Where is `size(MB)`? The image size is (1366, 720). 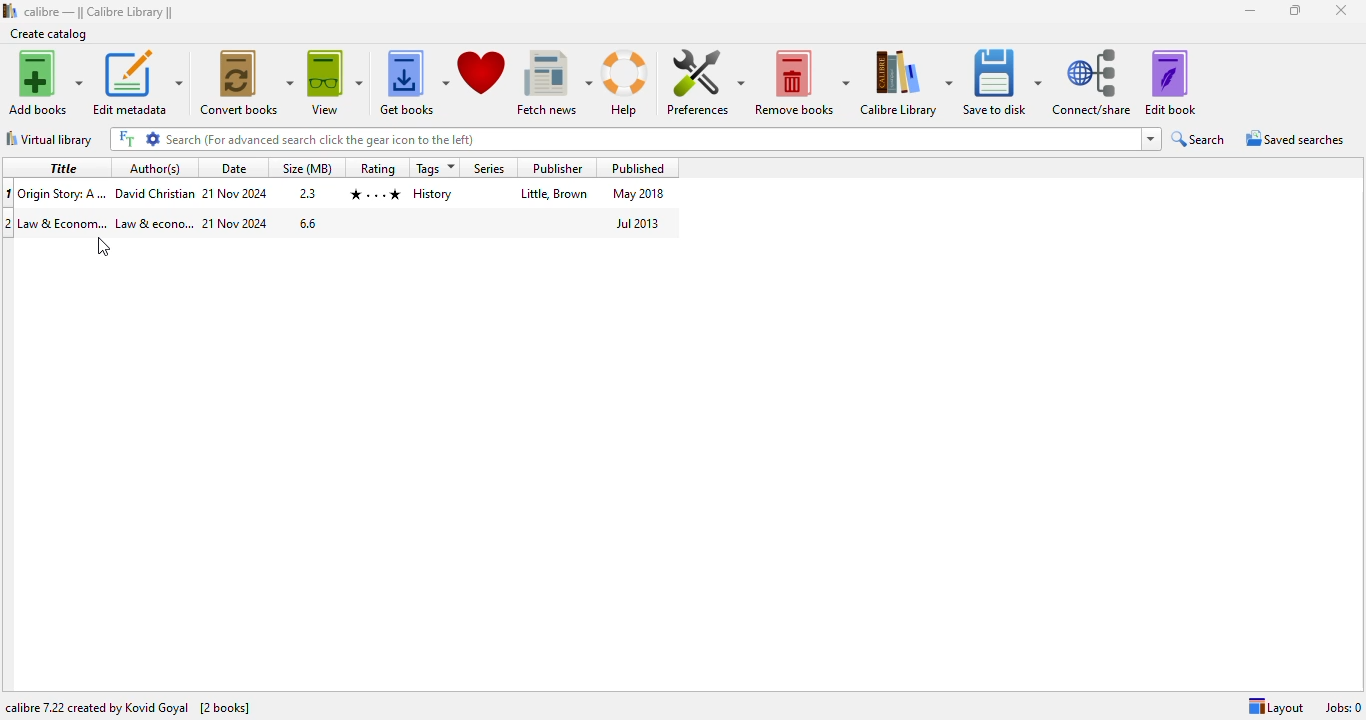
size(MB) is located at coordinates (309, 168).